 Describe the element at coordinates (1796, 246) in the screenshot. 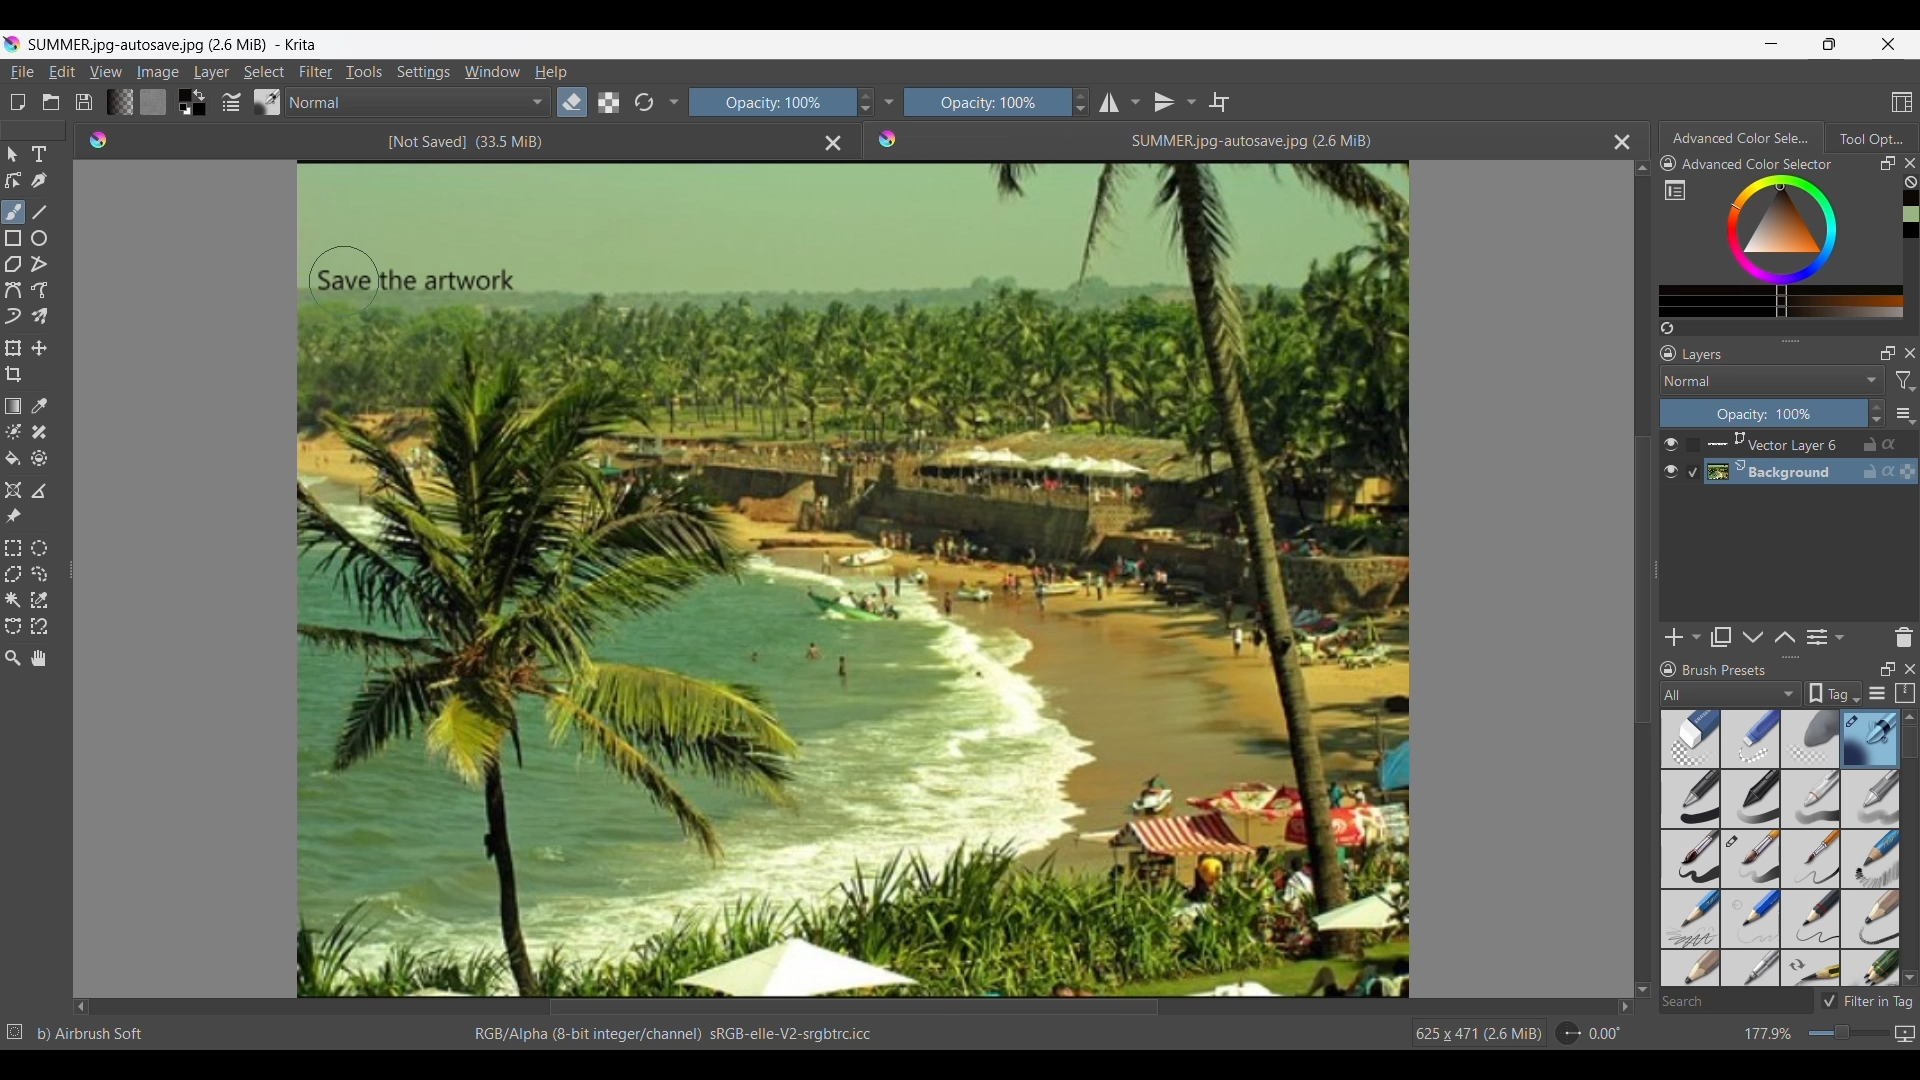

I see `Color selection range` at that location.